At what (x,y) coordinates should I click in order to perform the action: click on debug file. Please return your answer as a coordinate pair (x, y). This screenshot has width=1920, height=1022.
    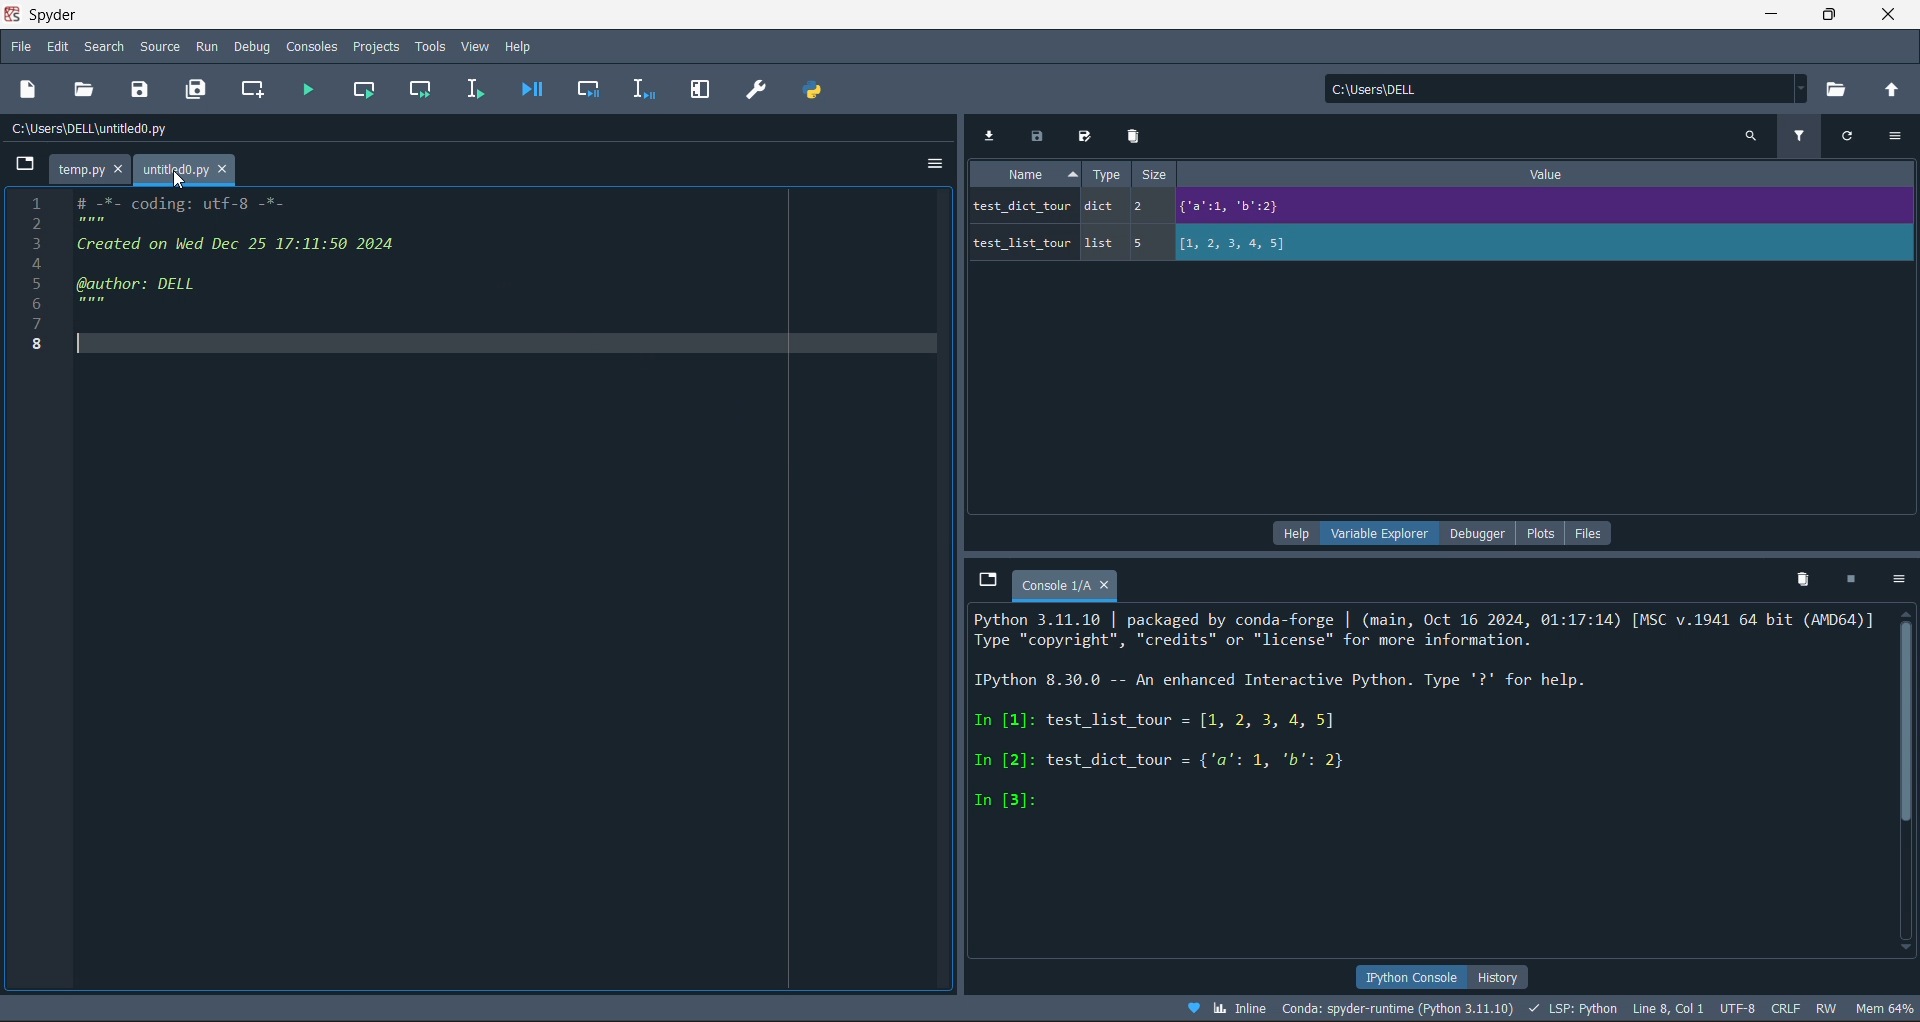
    Looking at the image, I should click on (533, 90).